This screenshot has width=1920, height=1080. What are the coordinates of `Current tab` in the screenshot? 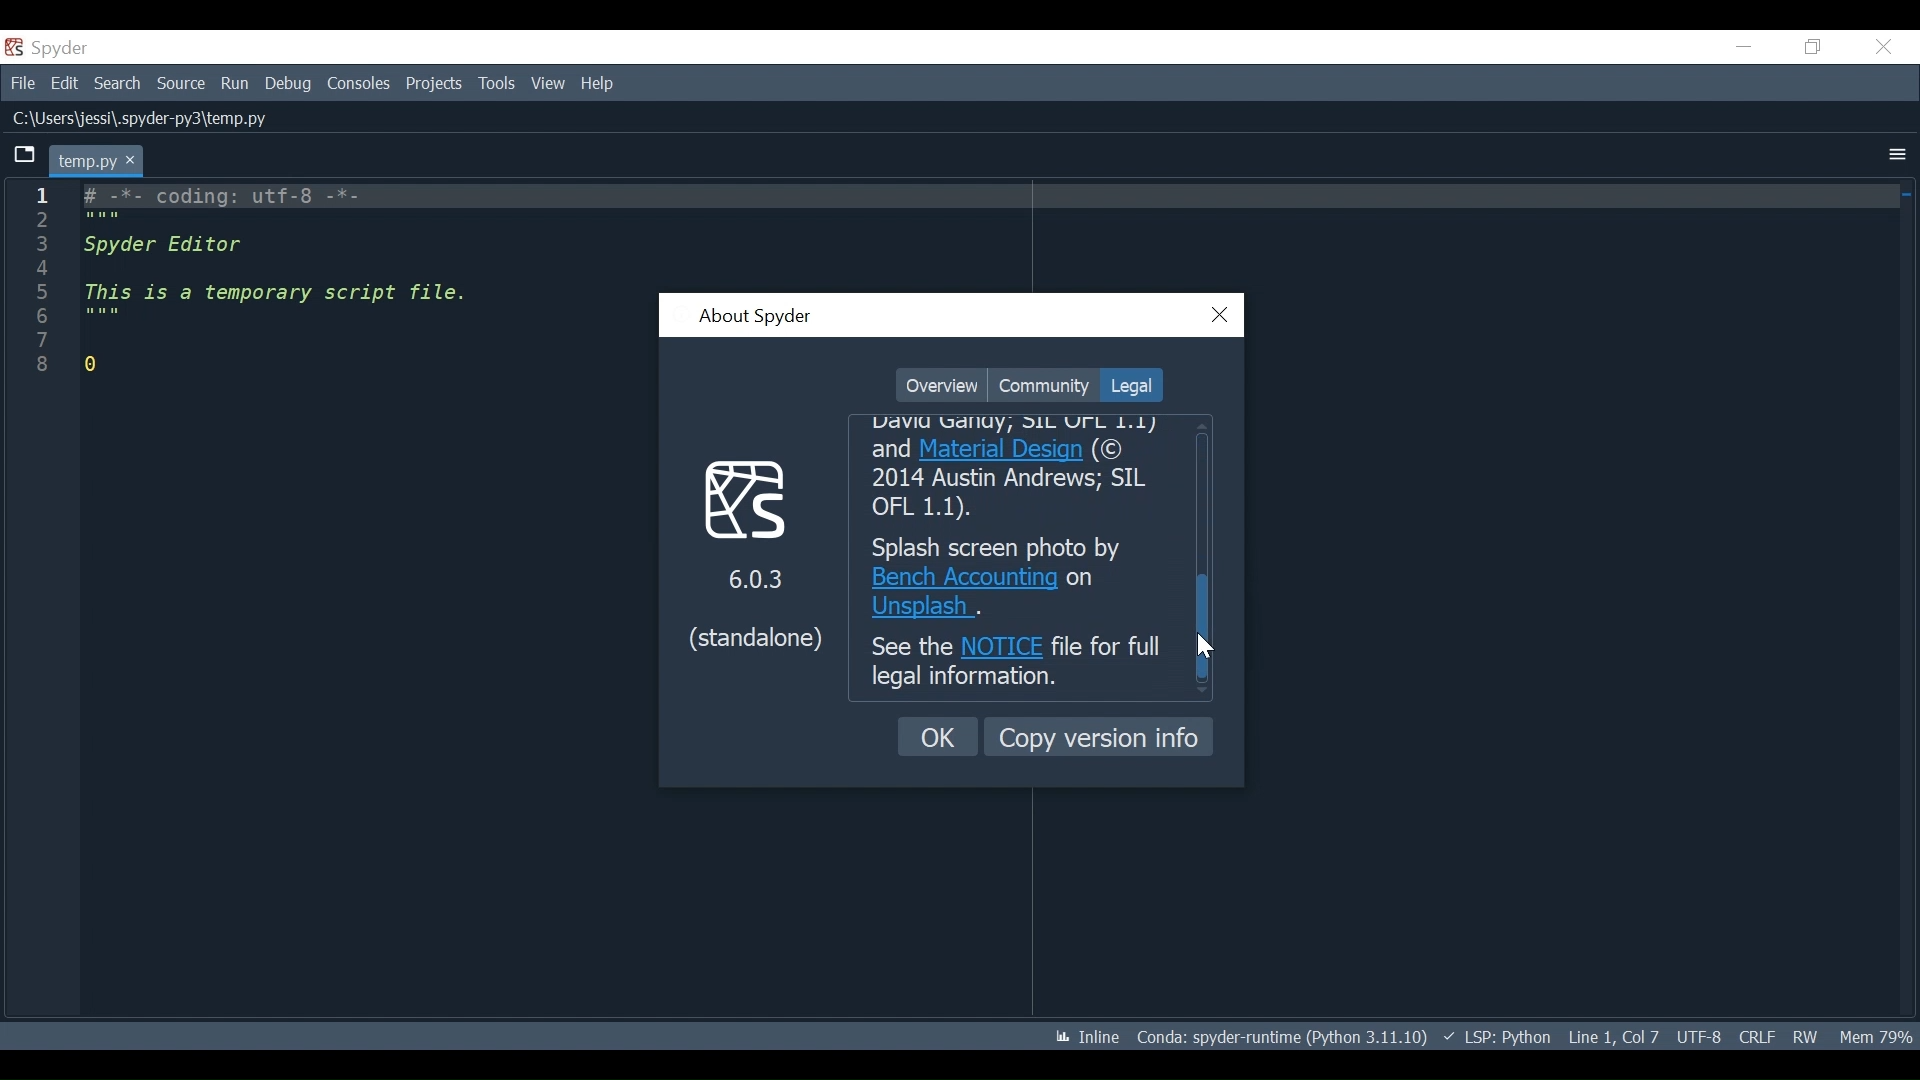 It's located at (98, 160).